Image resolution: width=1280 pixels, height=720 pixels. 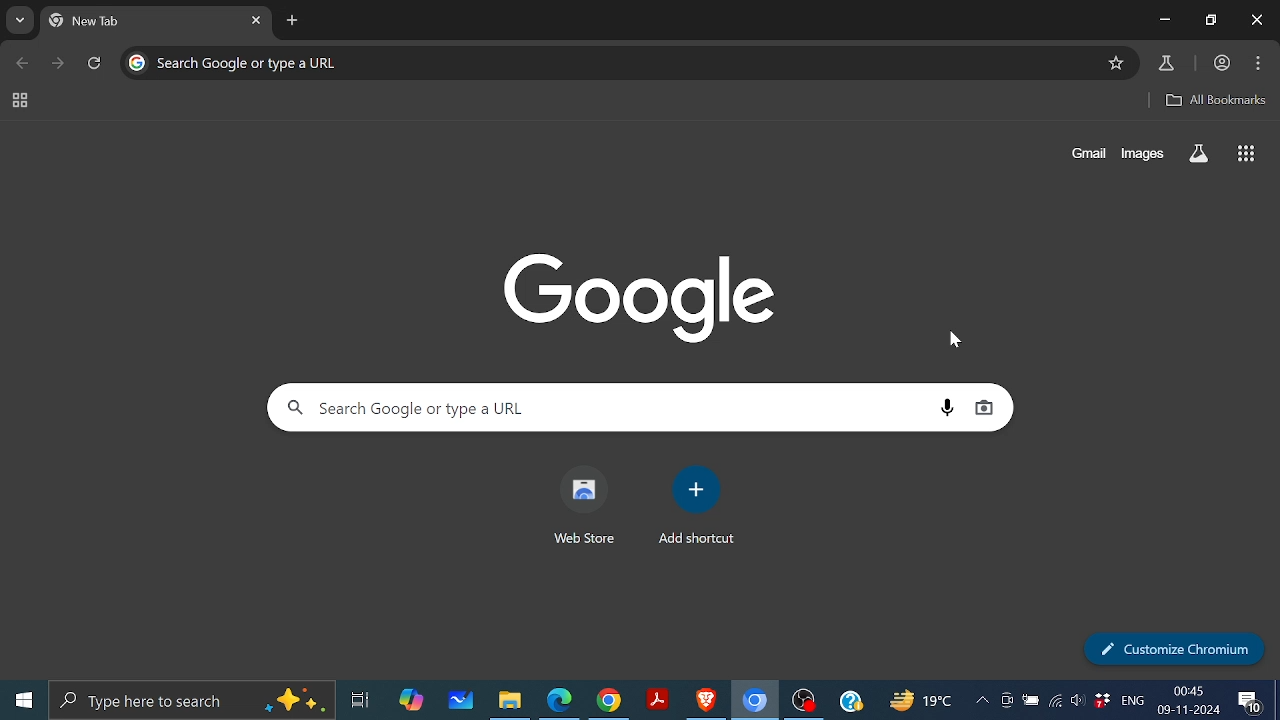 What do you see at coordinates (1211, 20) in the screenshot?
I see `duplicate/multiple tabs` at bounding box center [1211, 20].